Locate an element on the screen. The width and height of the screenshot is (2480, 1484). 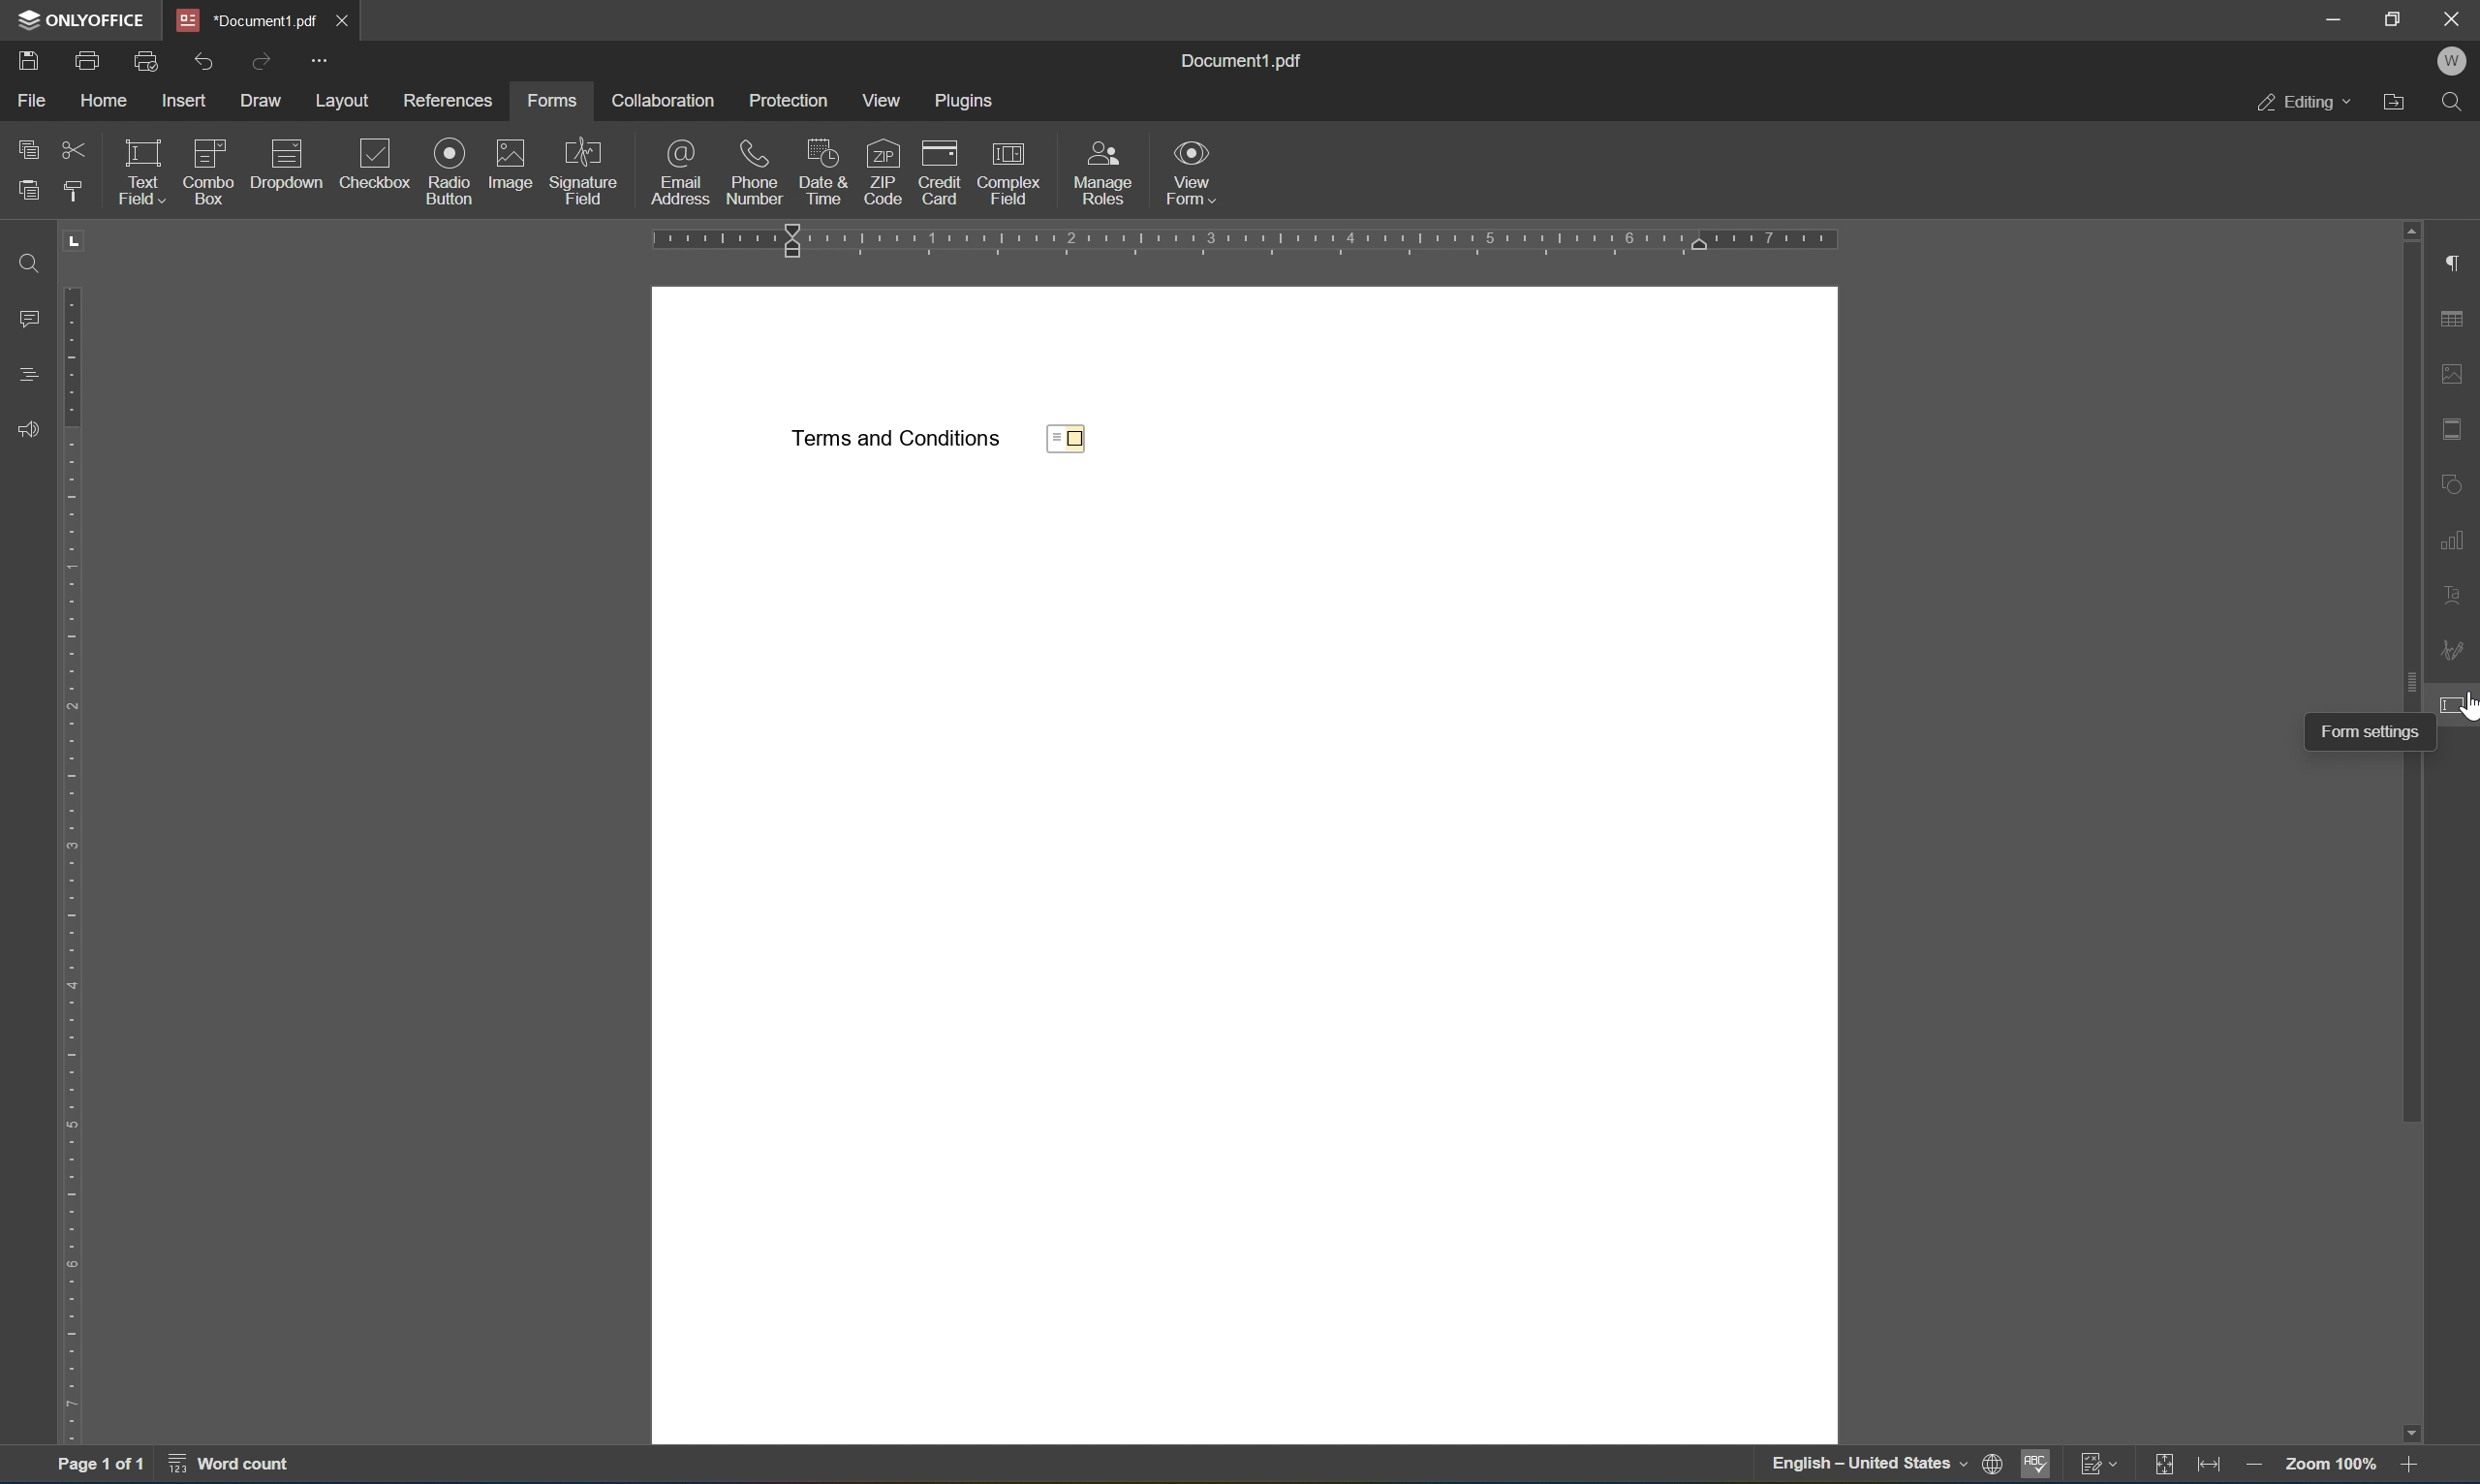
phone number is located at coordinates (755, 172).